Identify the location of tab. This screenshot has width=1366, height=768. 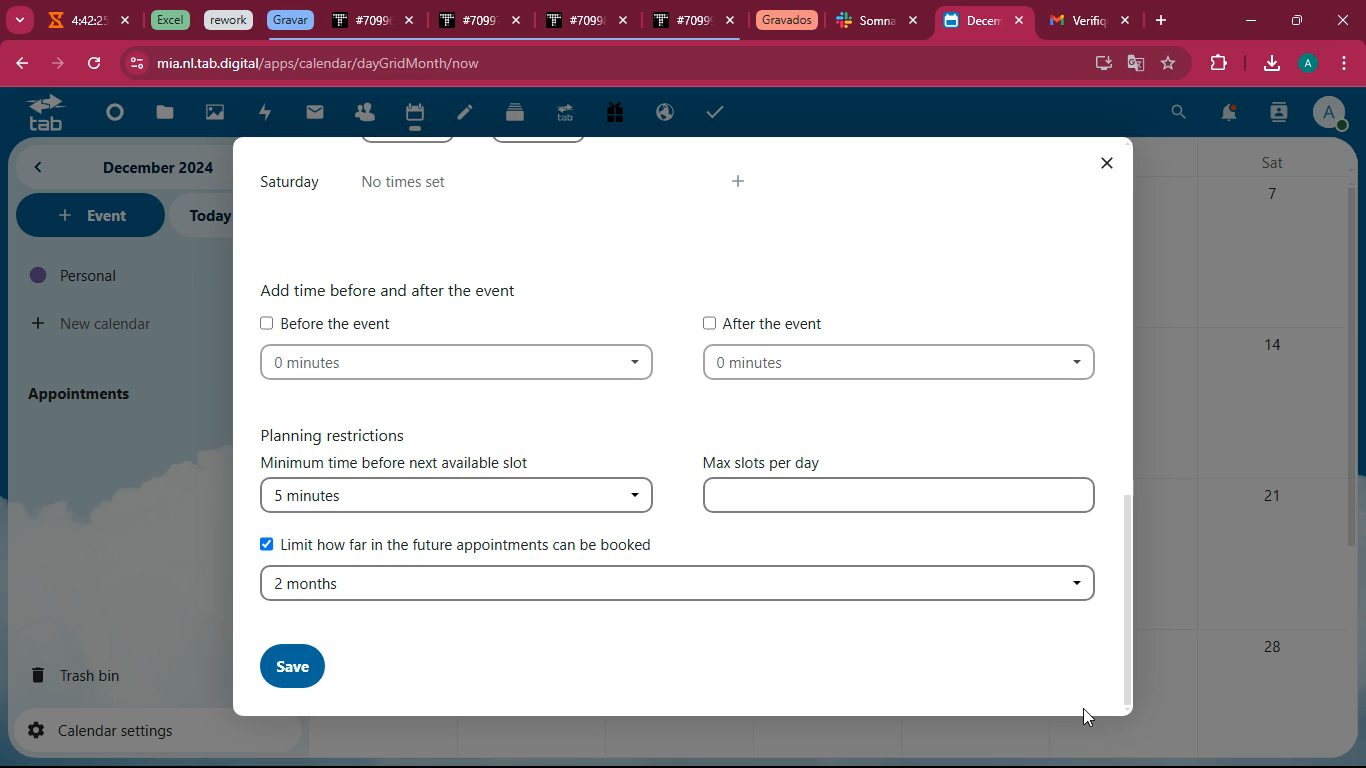
(229, 21).